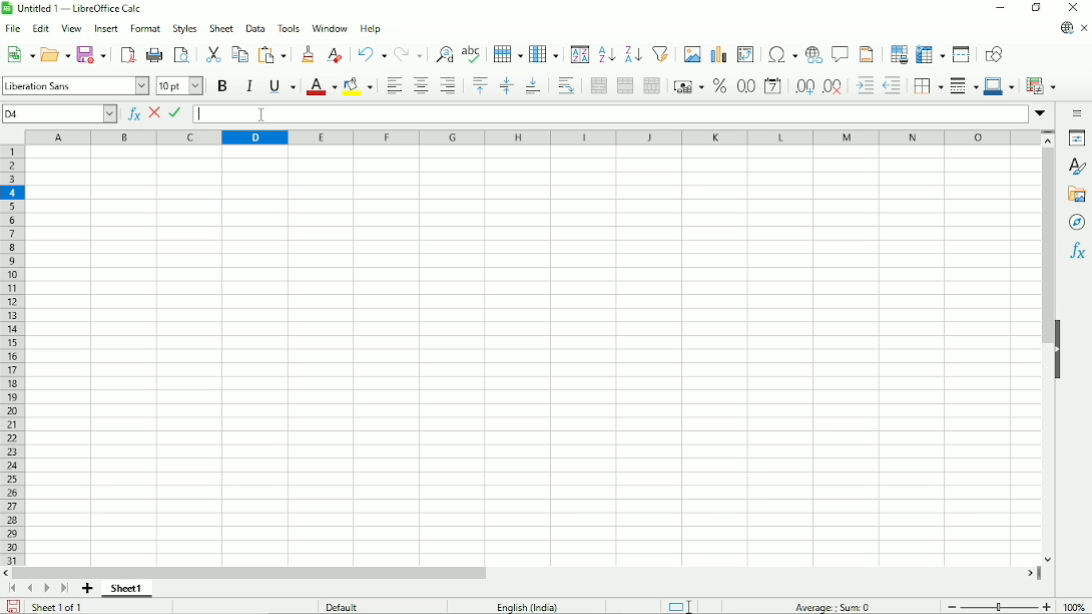 This screenshot has height=614, width=1092. I want to click on Merge cells, so click(625, 86).